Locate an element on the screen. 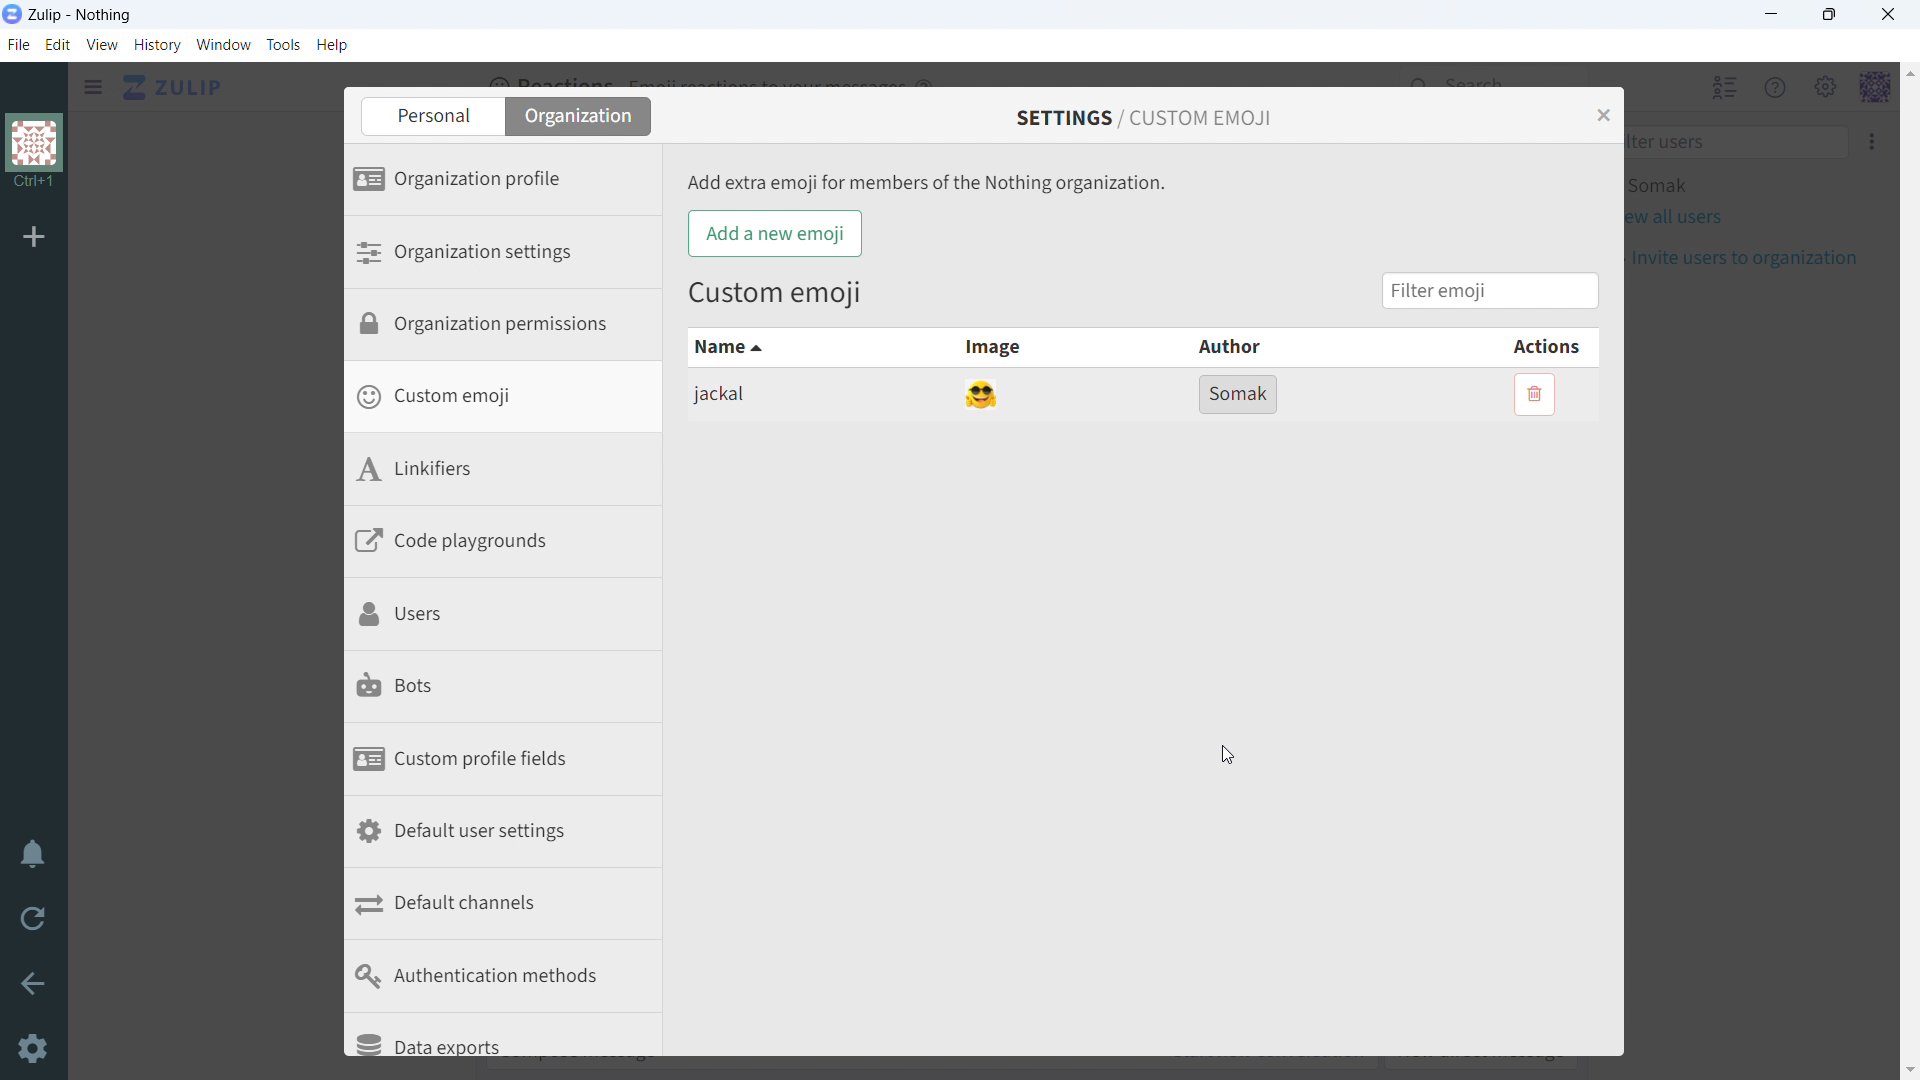 This screenshot has height=1080, width=1920. maximize is located at coordinates (1830, 15).